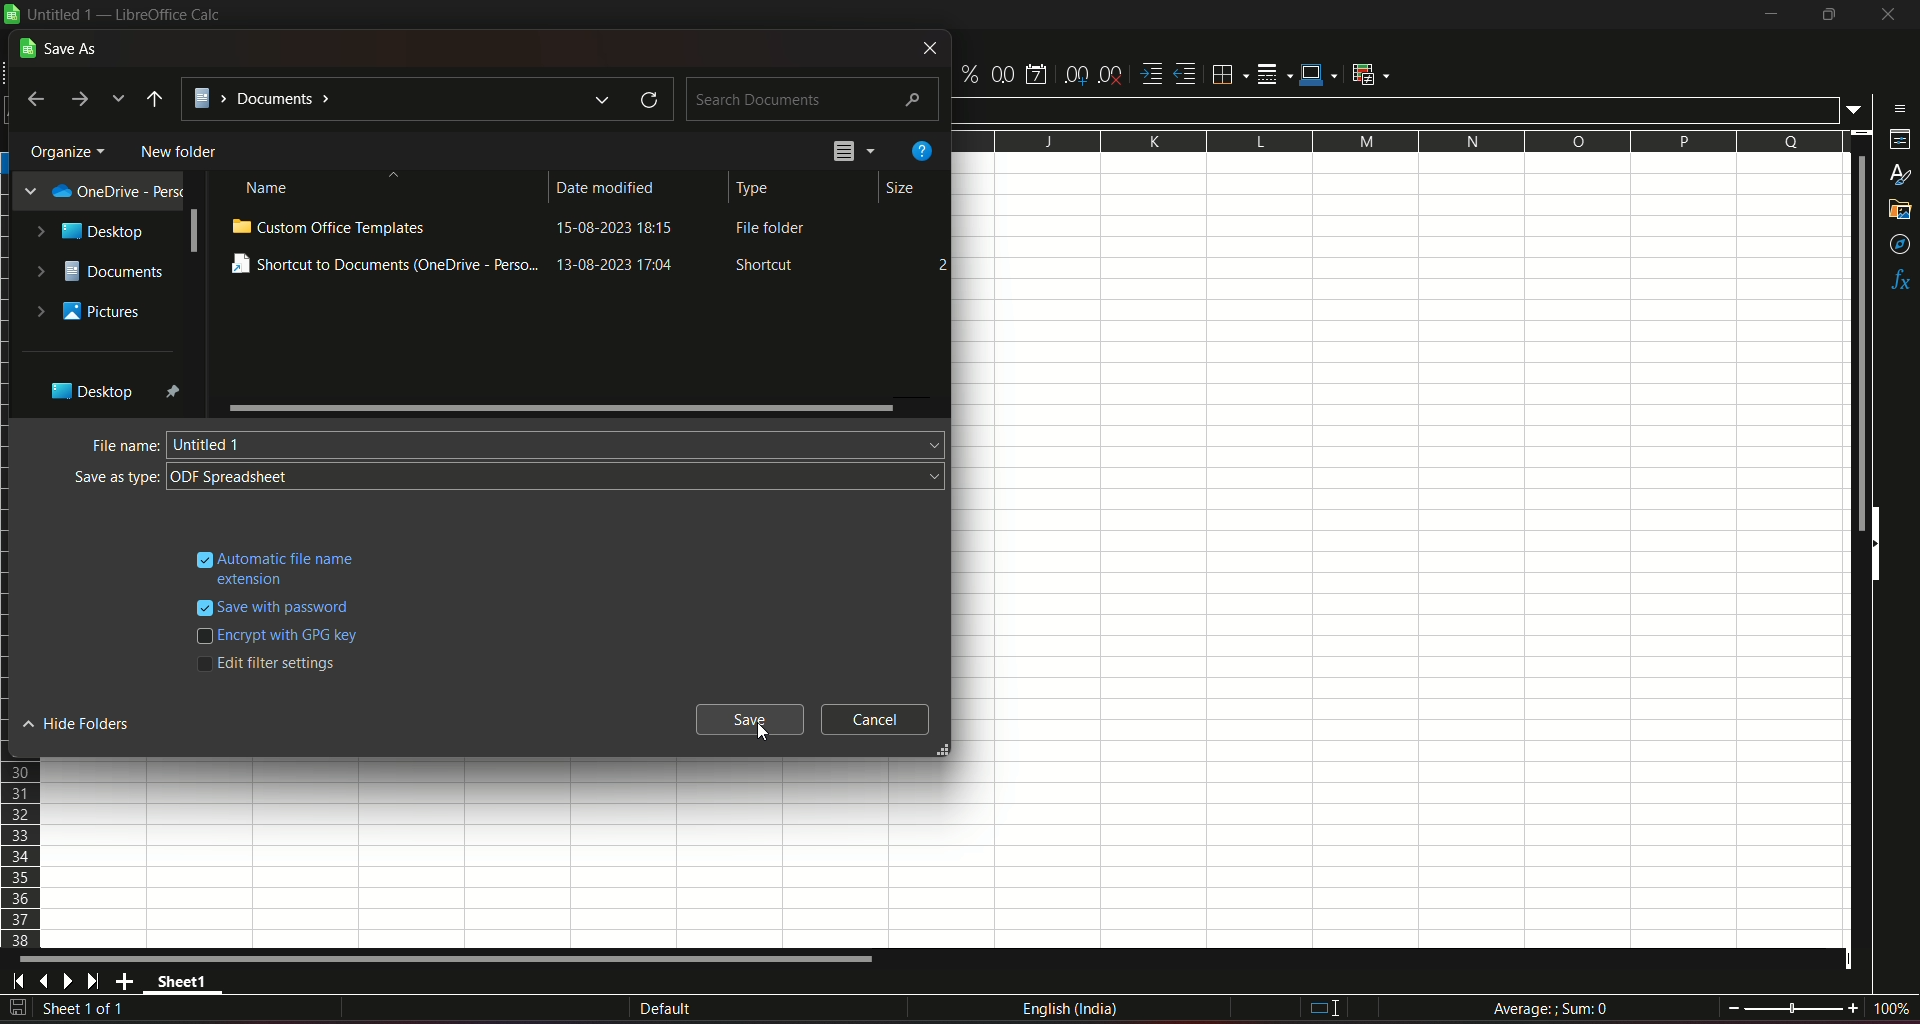 The width and height of the screenshot is (1920, 1024). I want to click on file folder, so click(773, 231).